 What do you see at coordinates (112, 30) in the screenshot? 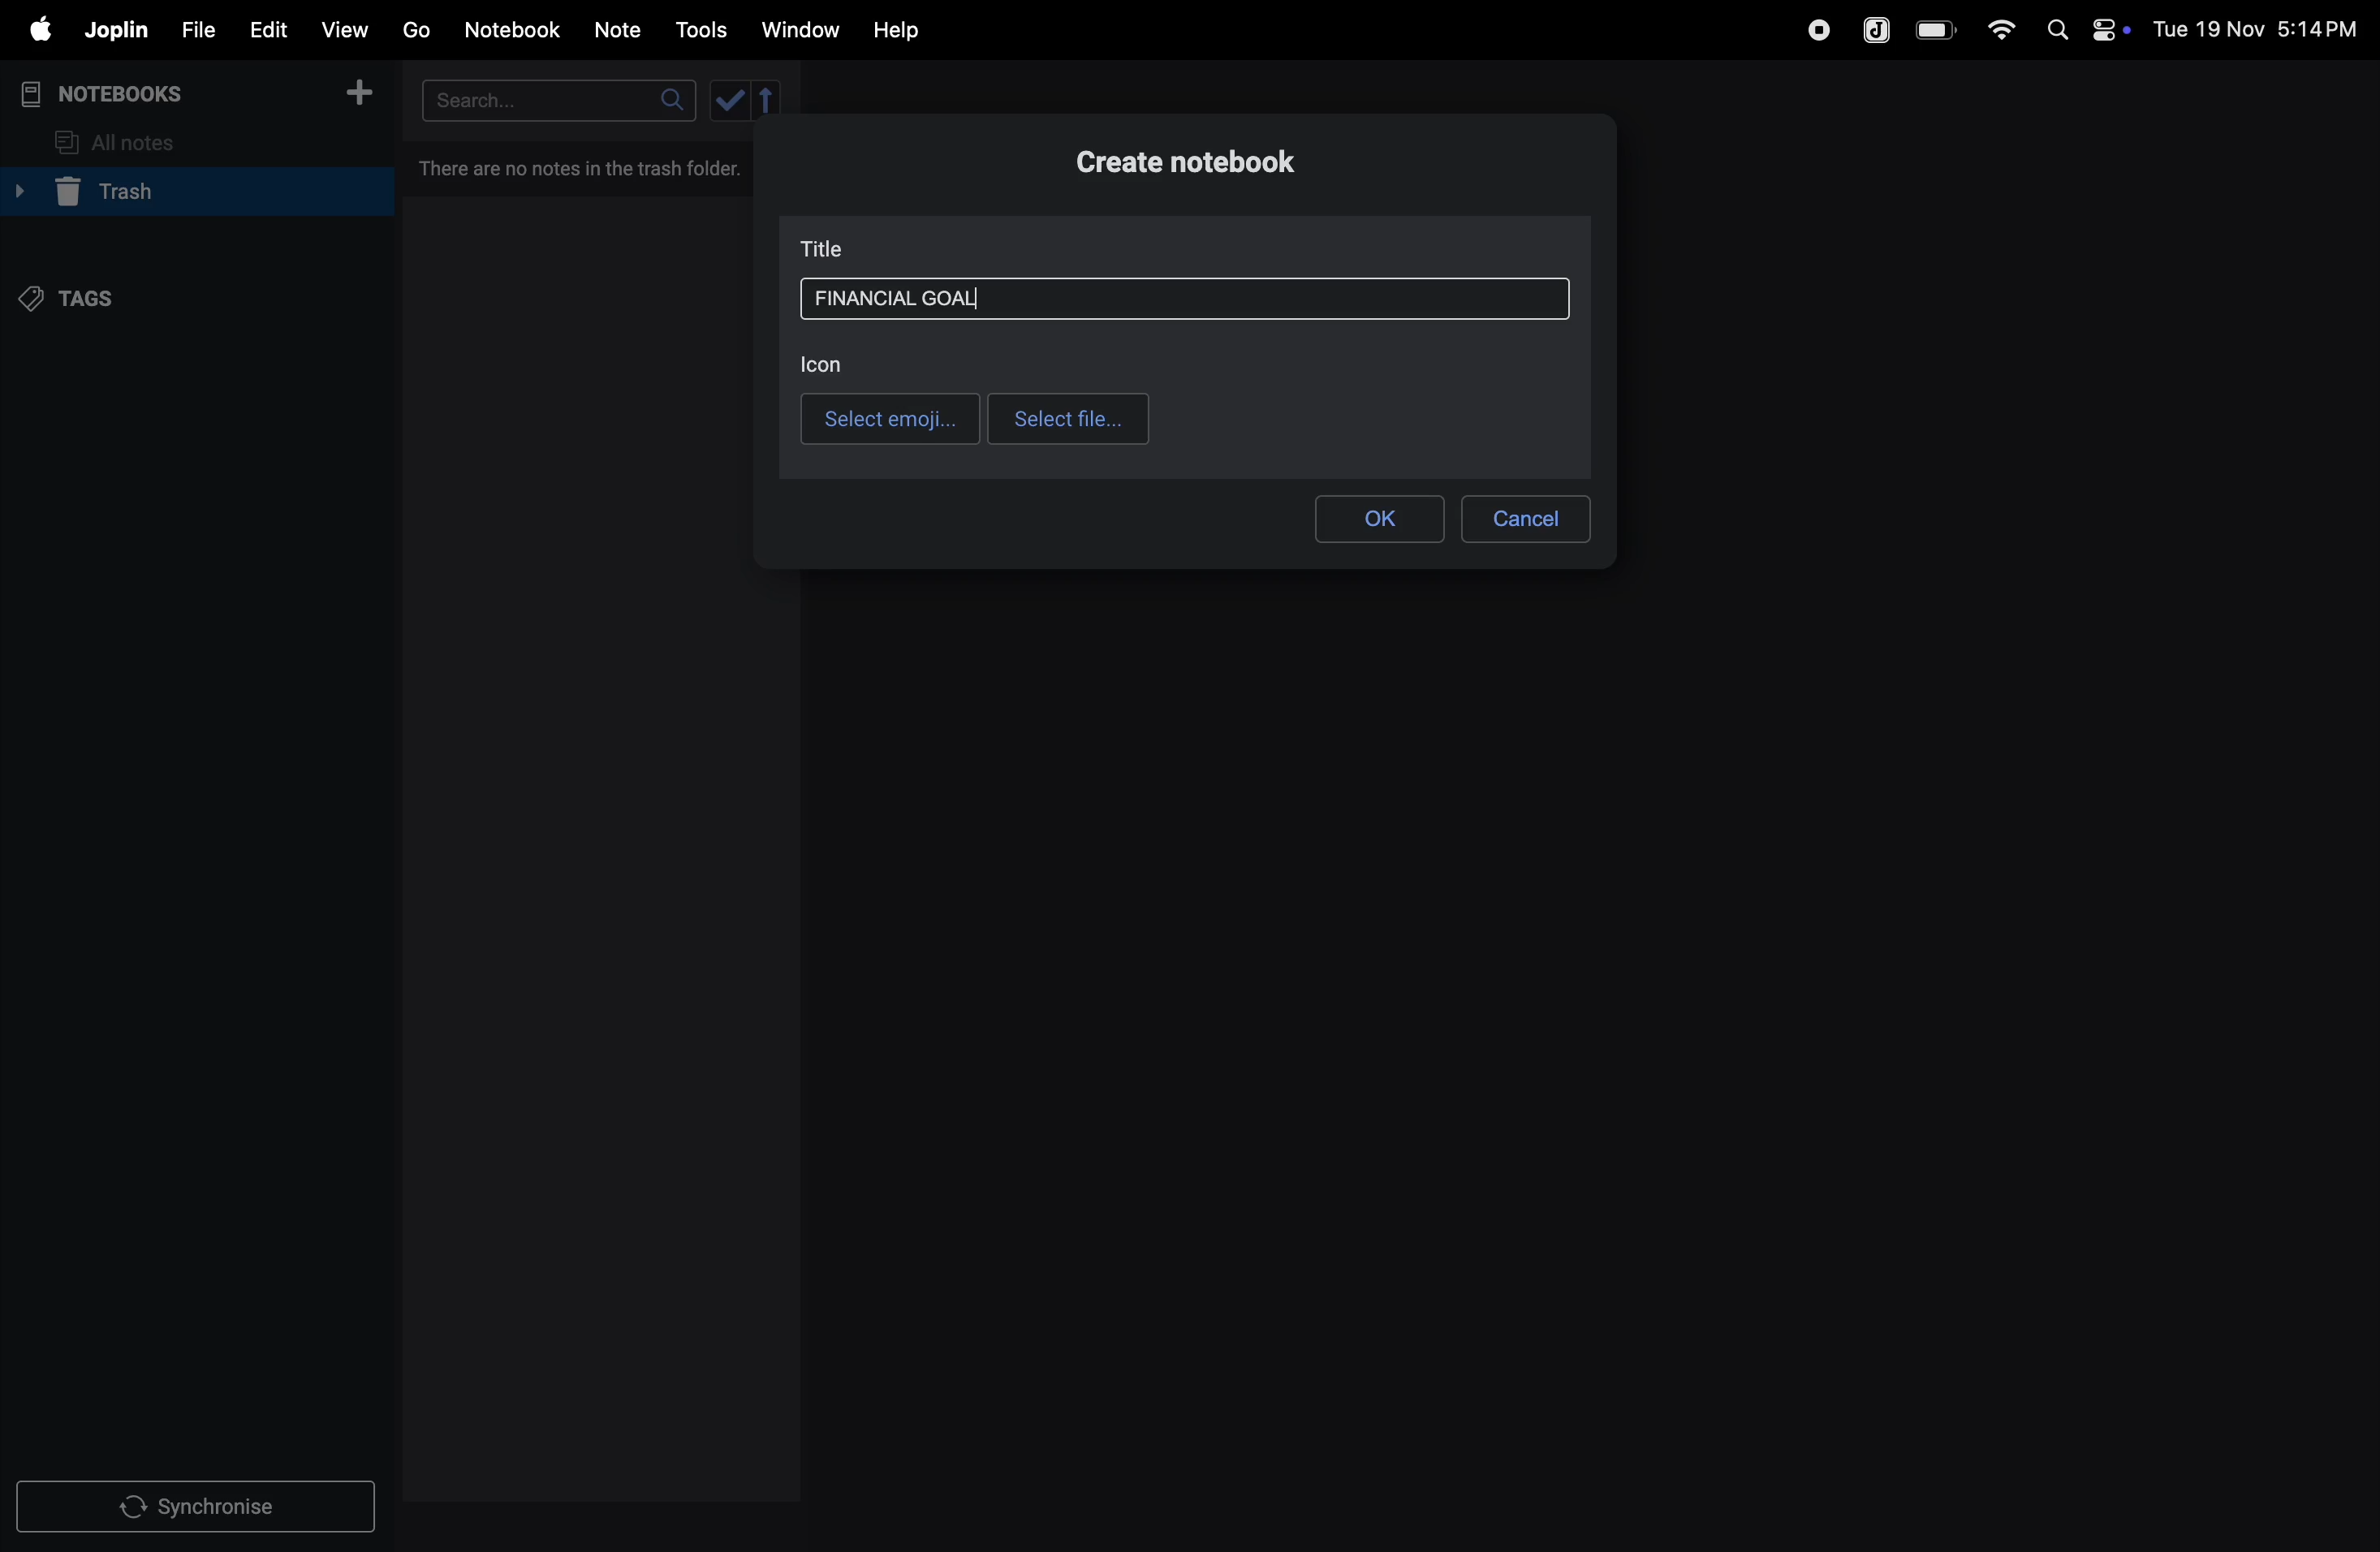
I see `joplin menu` at bounding box center [112, 30].